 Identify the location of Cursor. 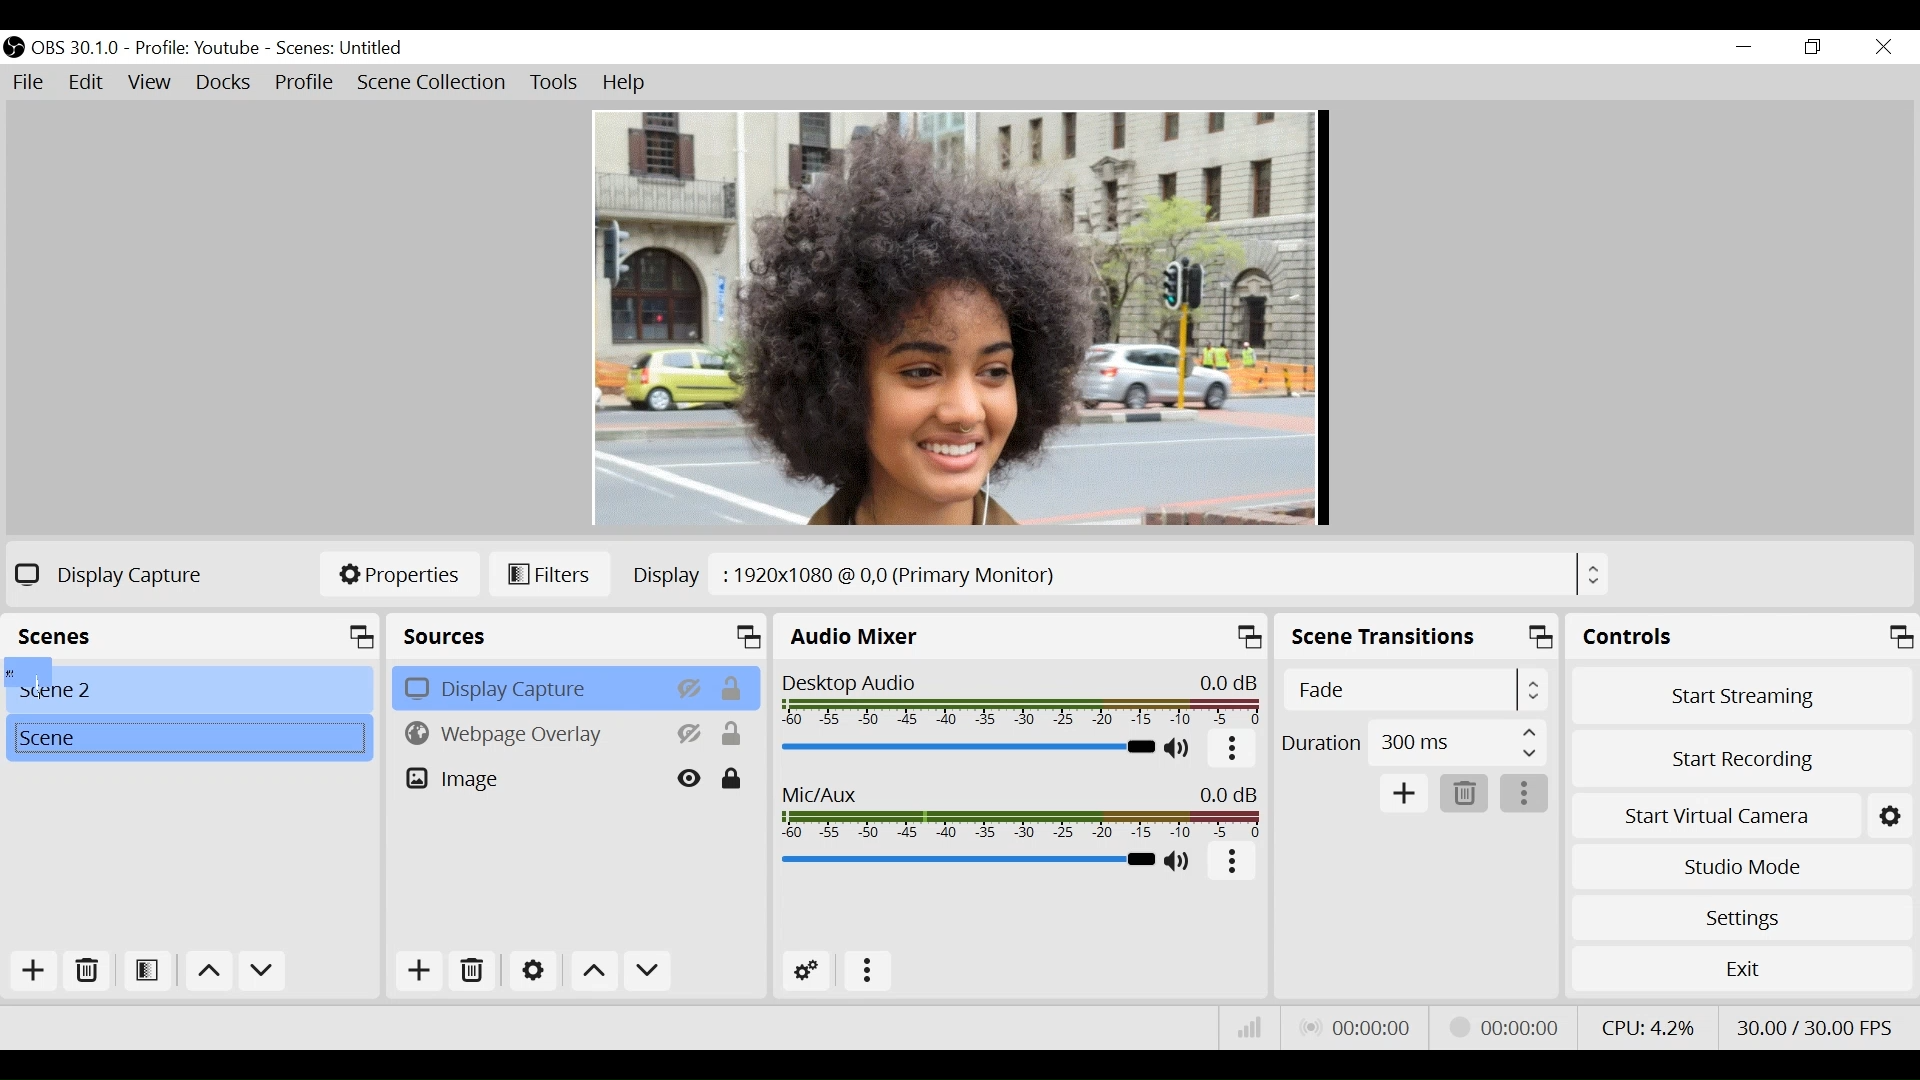
(29, 674).